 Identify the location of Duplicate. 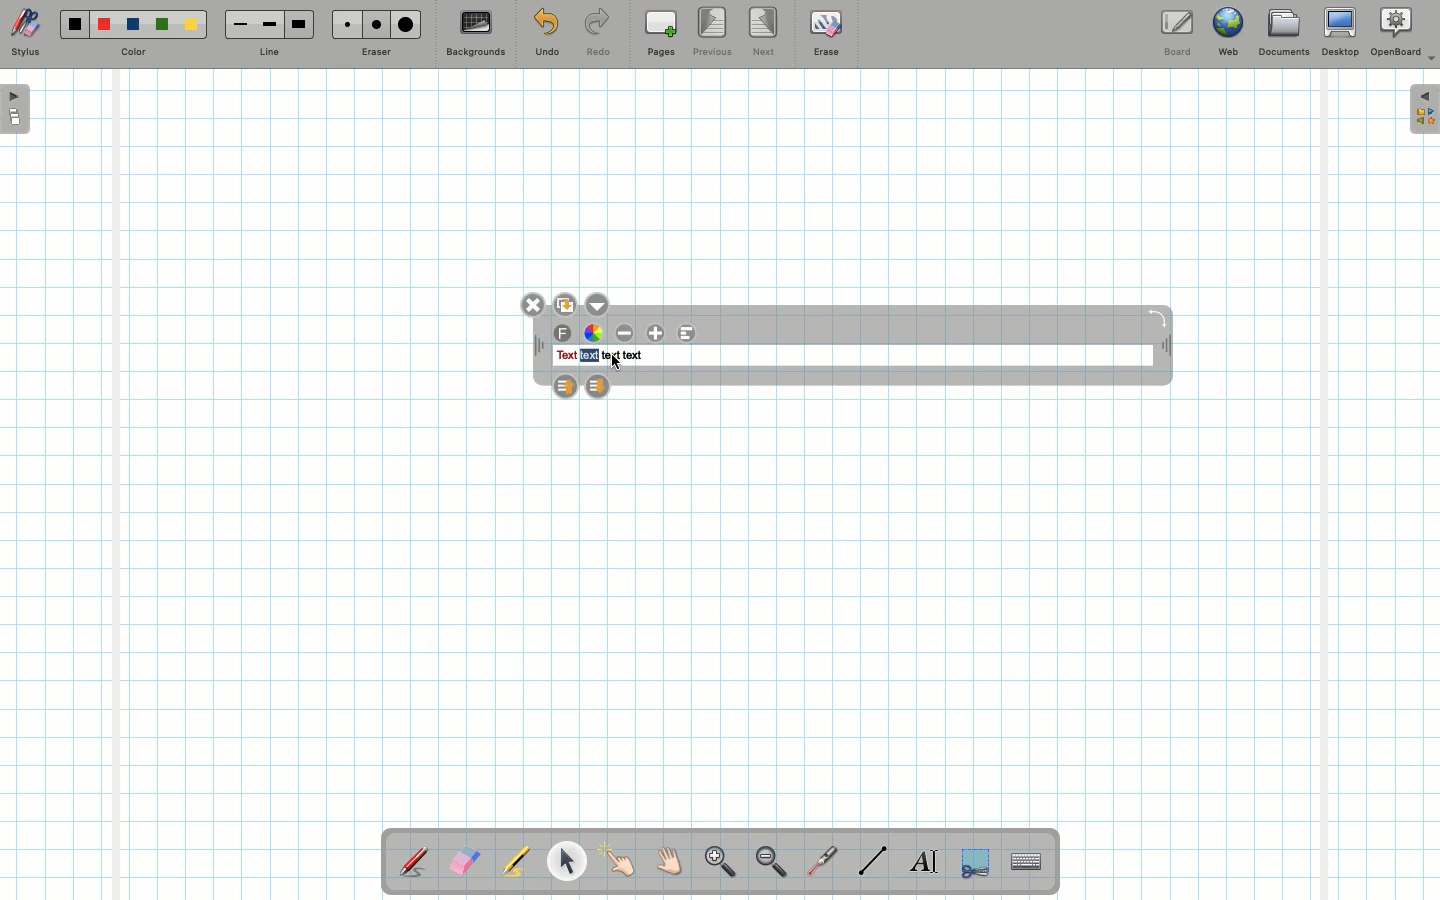
(564, 302).